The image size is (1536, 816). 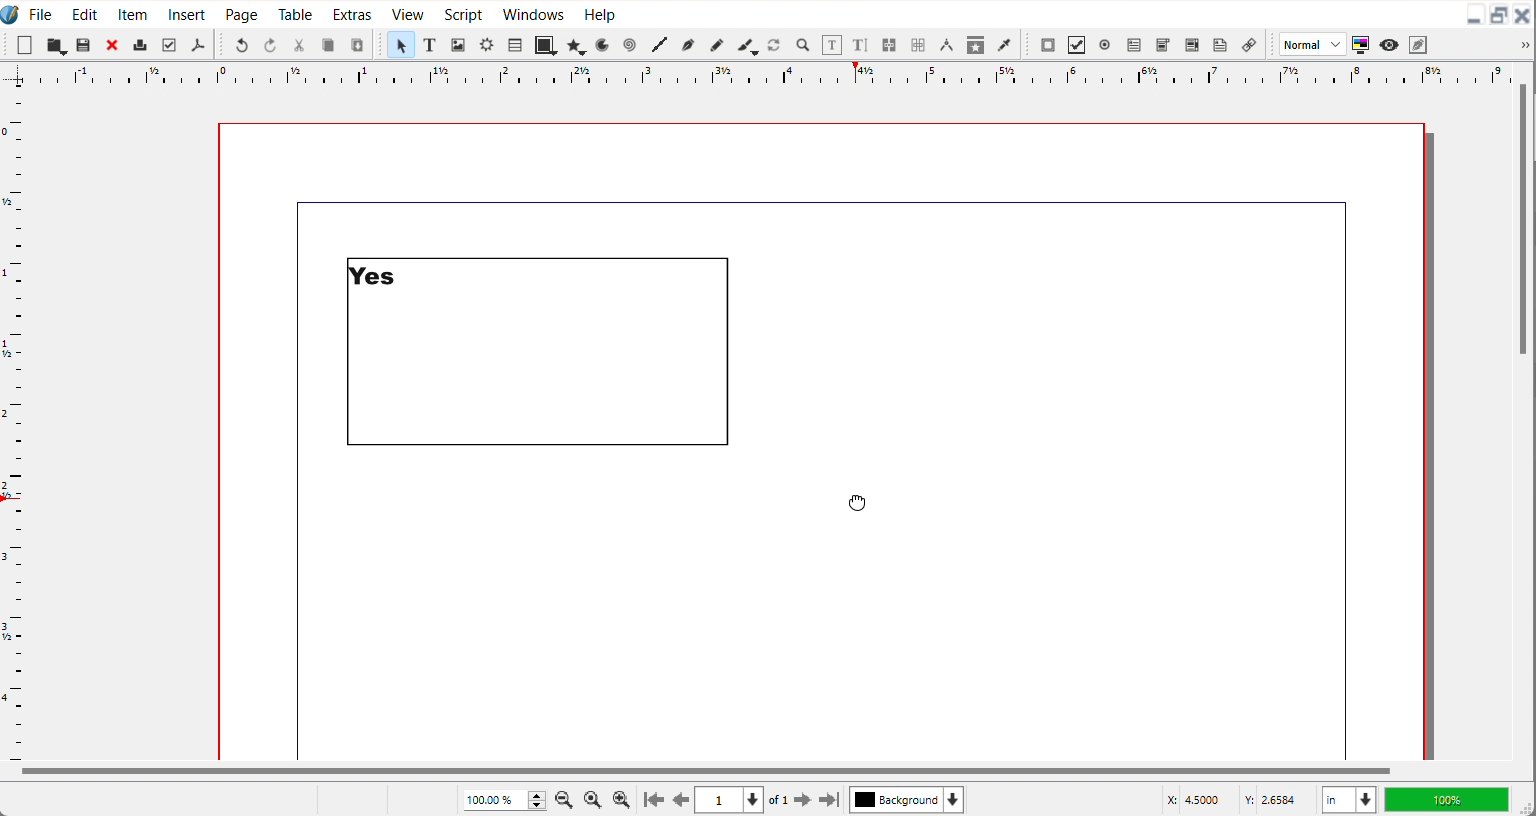 What do you see at coordinates (577, 45) in the screenshot?
I see `Polygon` at bounding box center [577, 45].